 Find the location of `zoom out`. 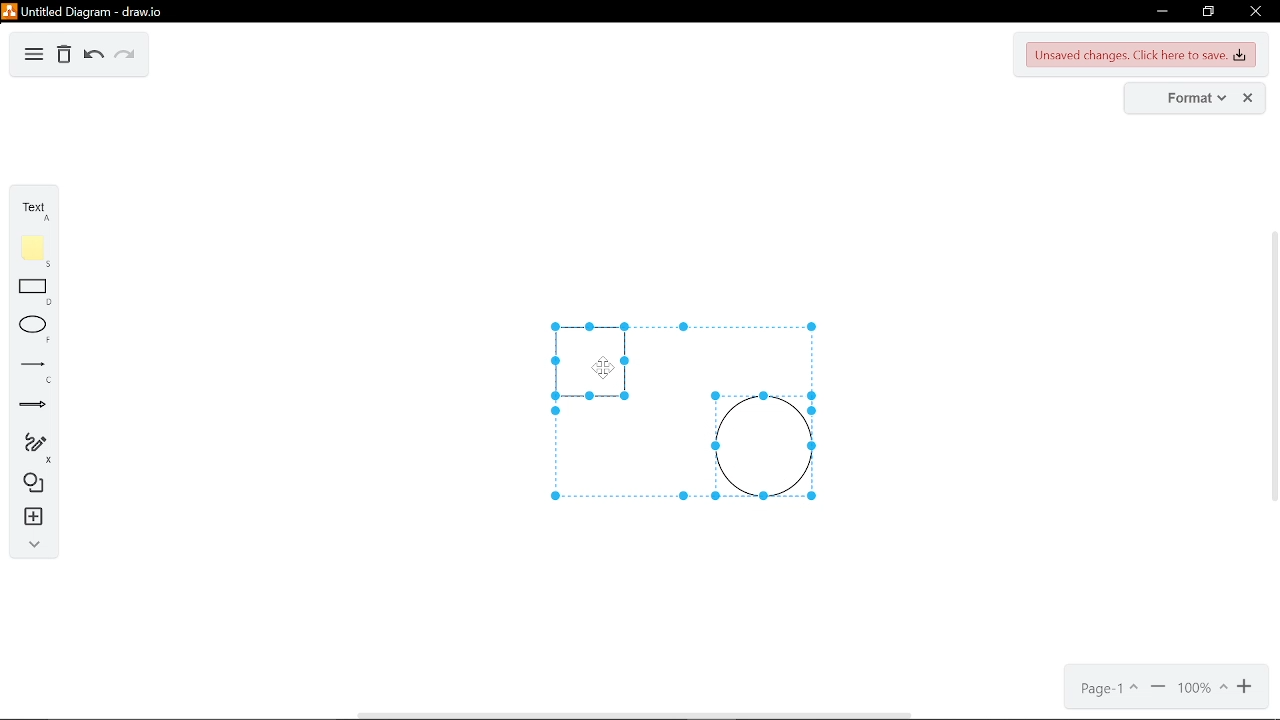

zoom out is located at coordinates (1157, 688).